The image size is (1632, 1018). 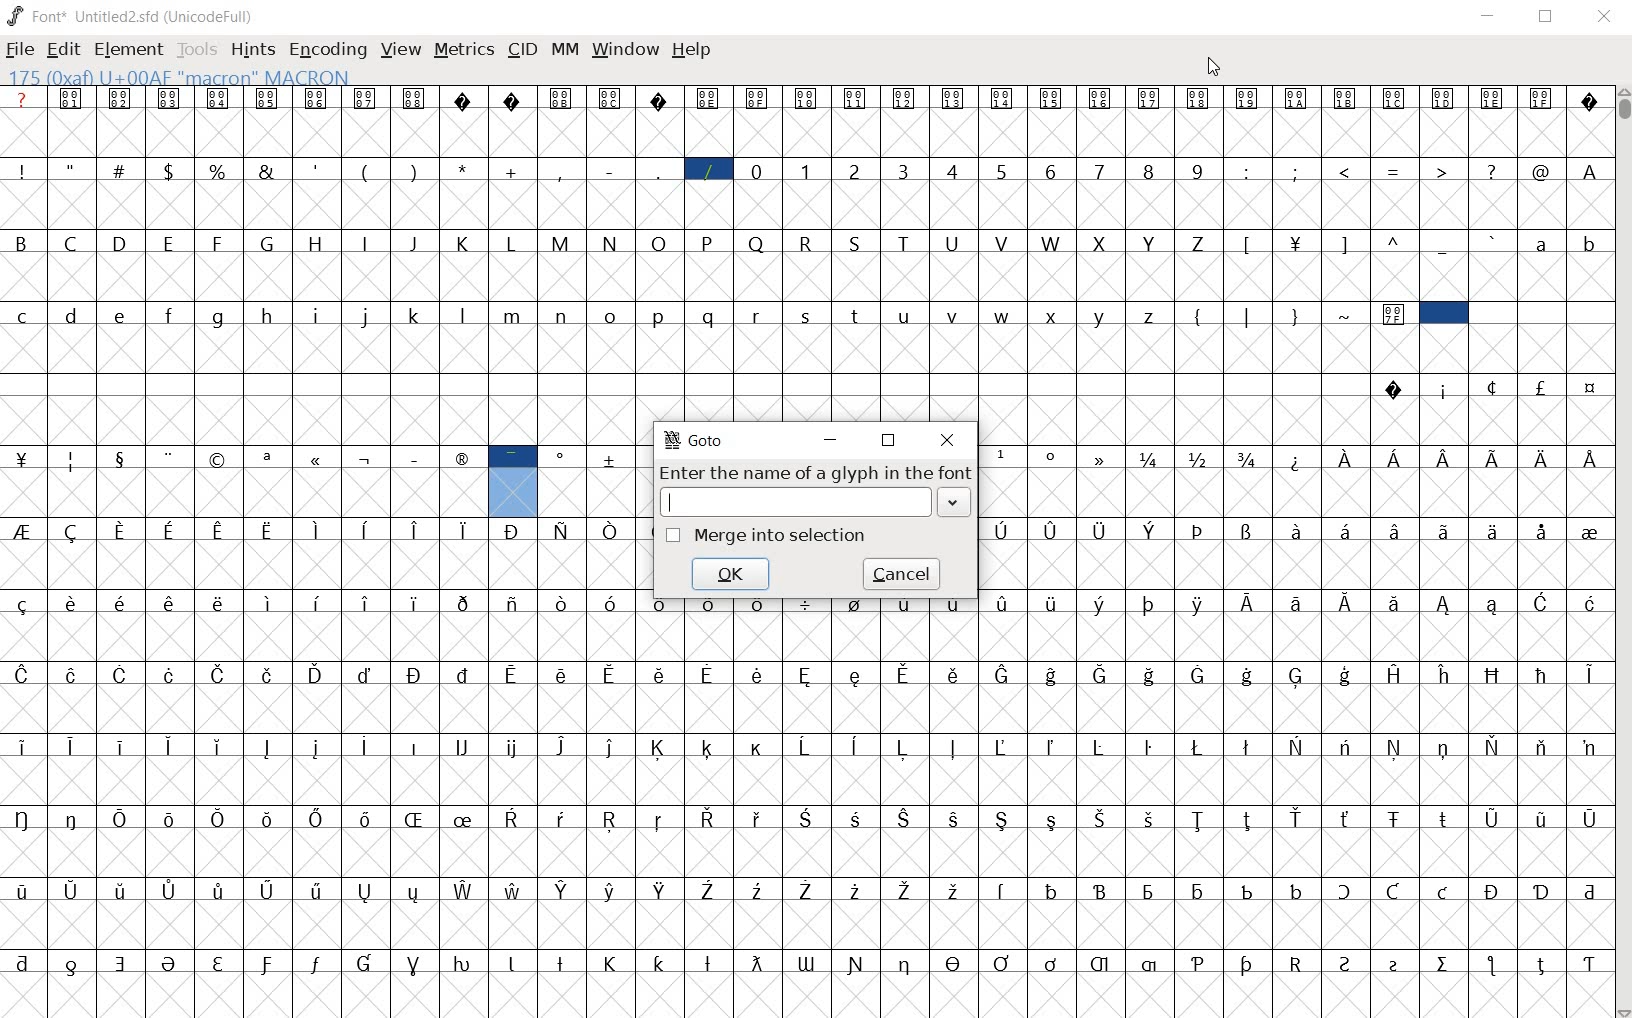 I want to click on soecial characters, so click(x=363, y=195).